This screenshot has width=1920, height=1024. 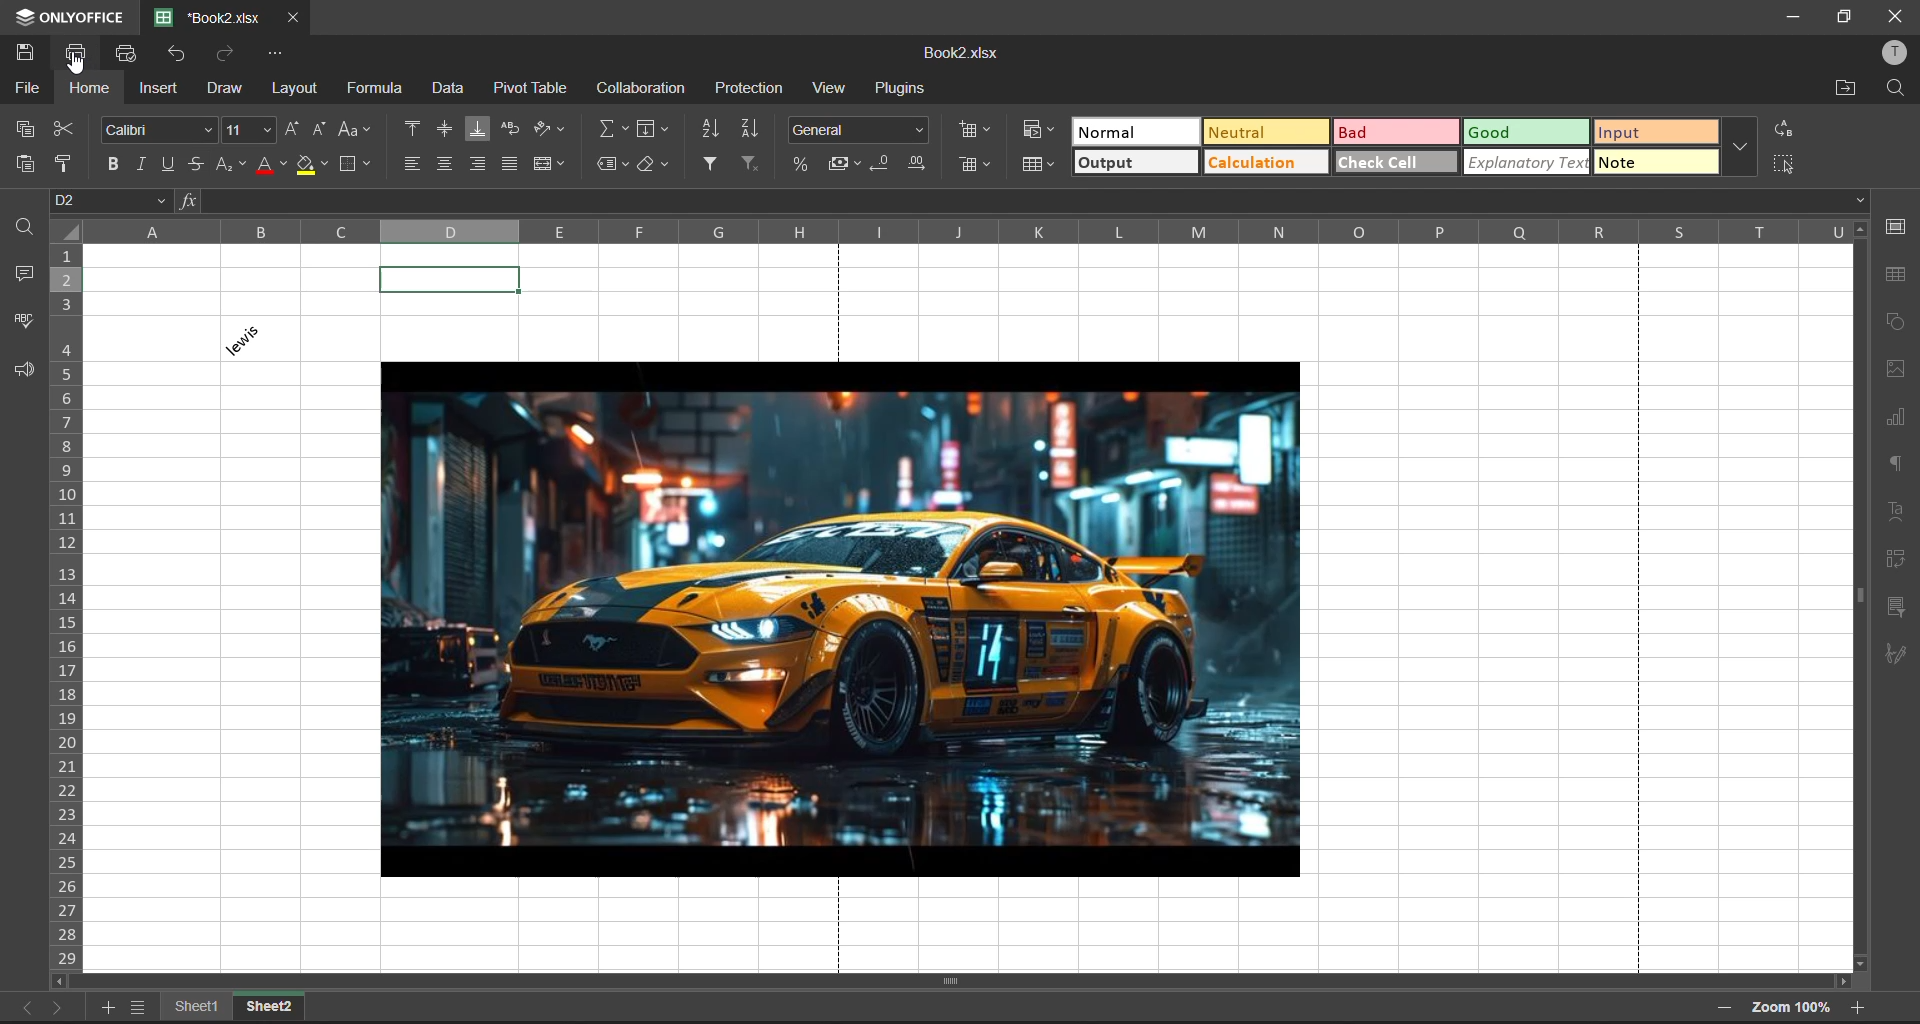 I want to click on font size, so click(x=250, y=130).